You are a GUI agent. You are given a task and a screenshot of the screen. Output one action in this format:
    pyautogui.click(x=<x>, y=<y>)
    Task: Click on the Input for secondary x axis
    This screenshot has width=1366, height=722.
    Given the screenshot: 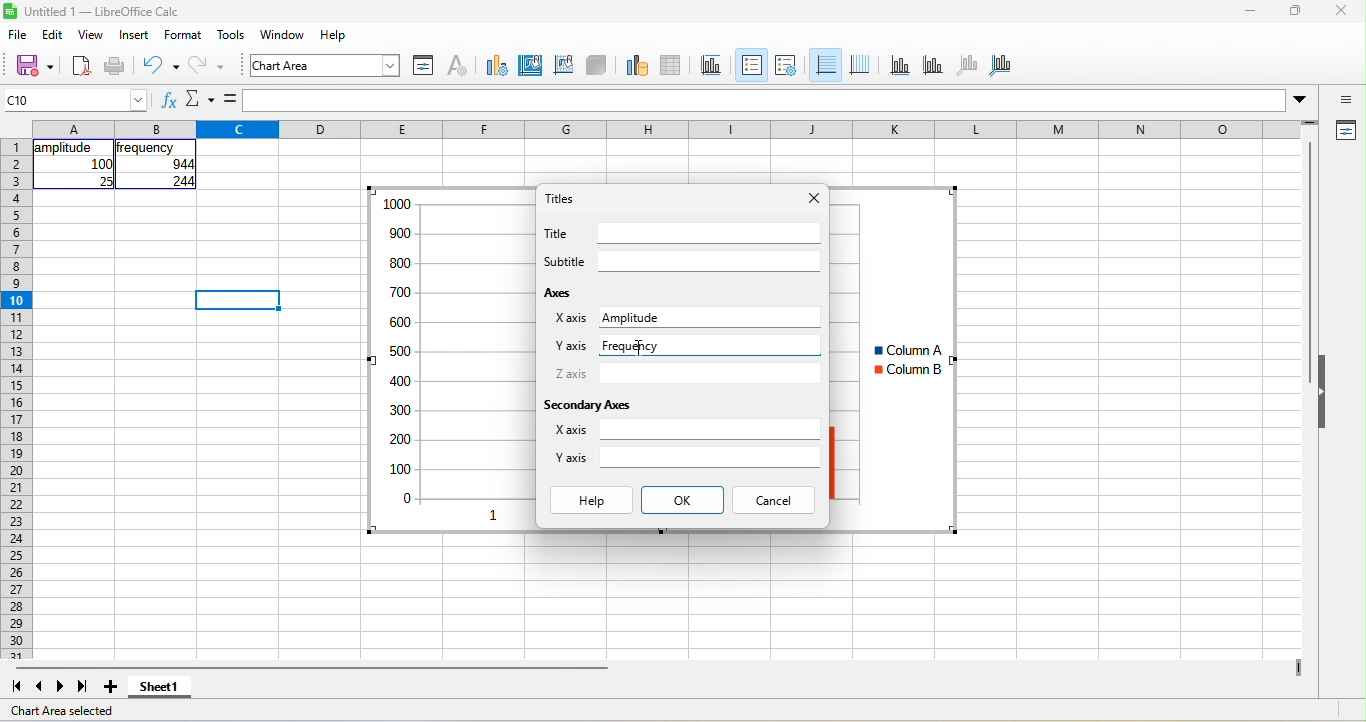 What is the action you would take?
    pyautogui.click(x=710, y=429)
    